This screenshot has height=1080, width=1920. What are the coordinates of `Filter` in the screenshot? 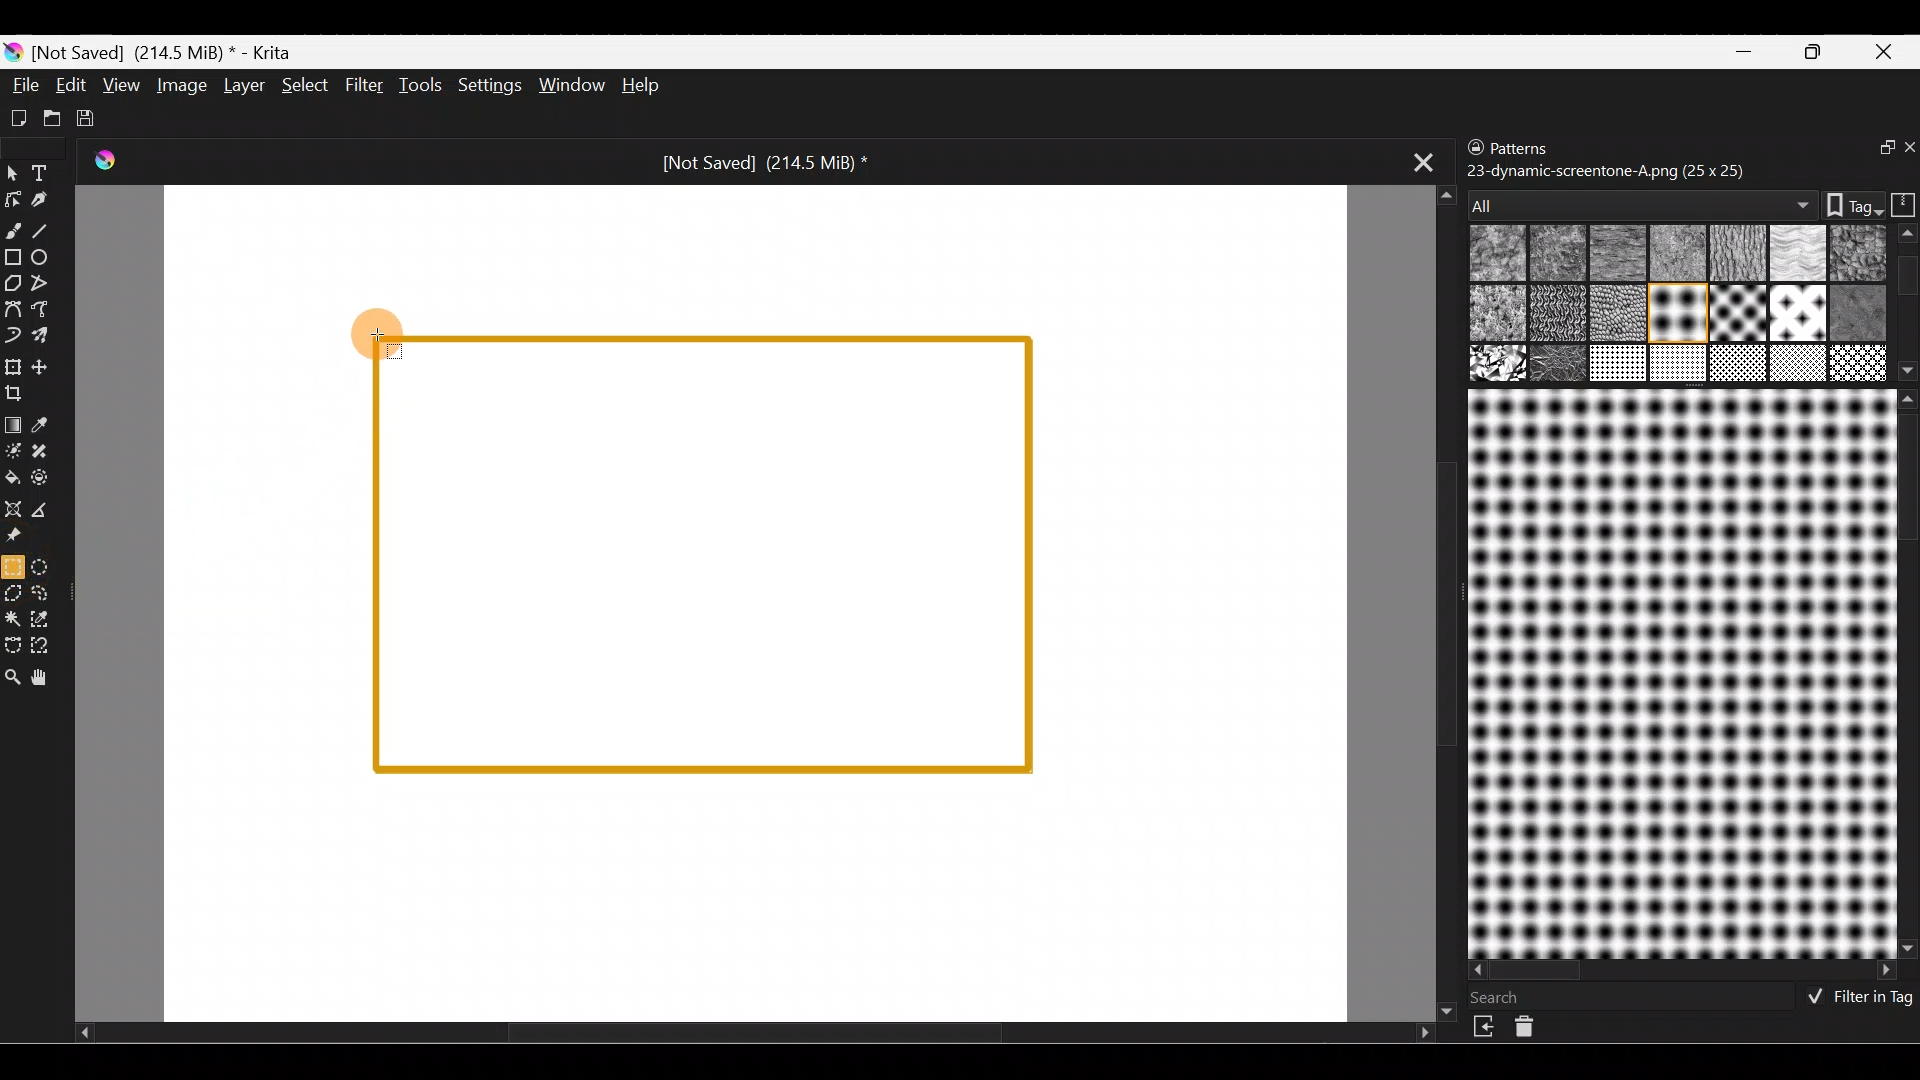 It's located at (364, 83).